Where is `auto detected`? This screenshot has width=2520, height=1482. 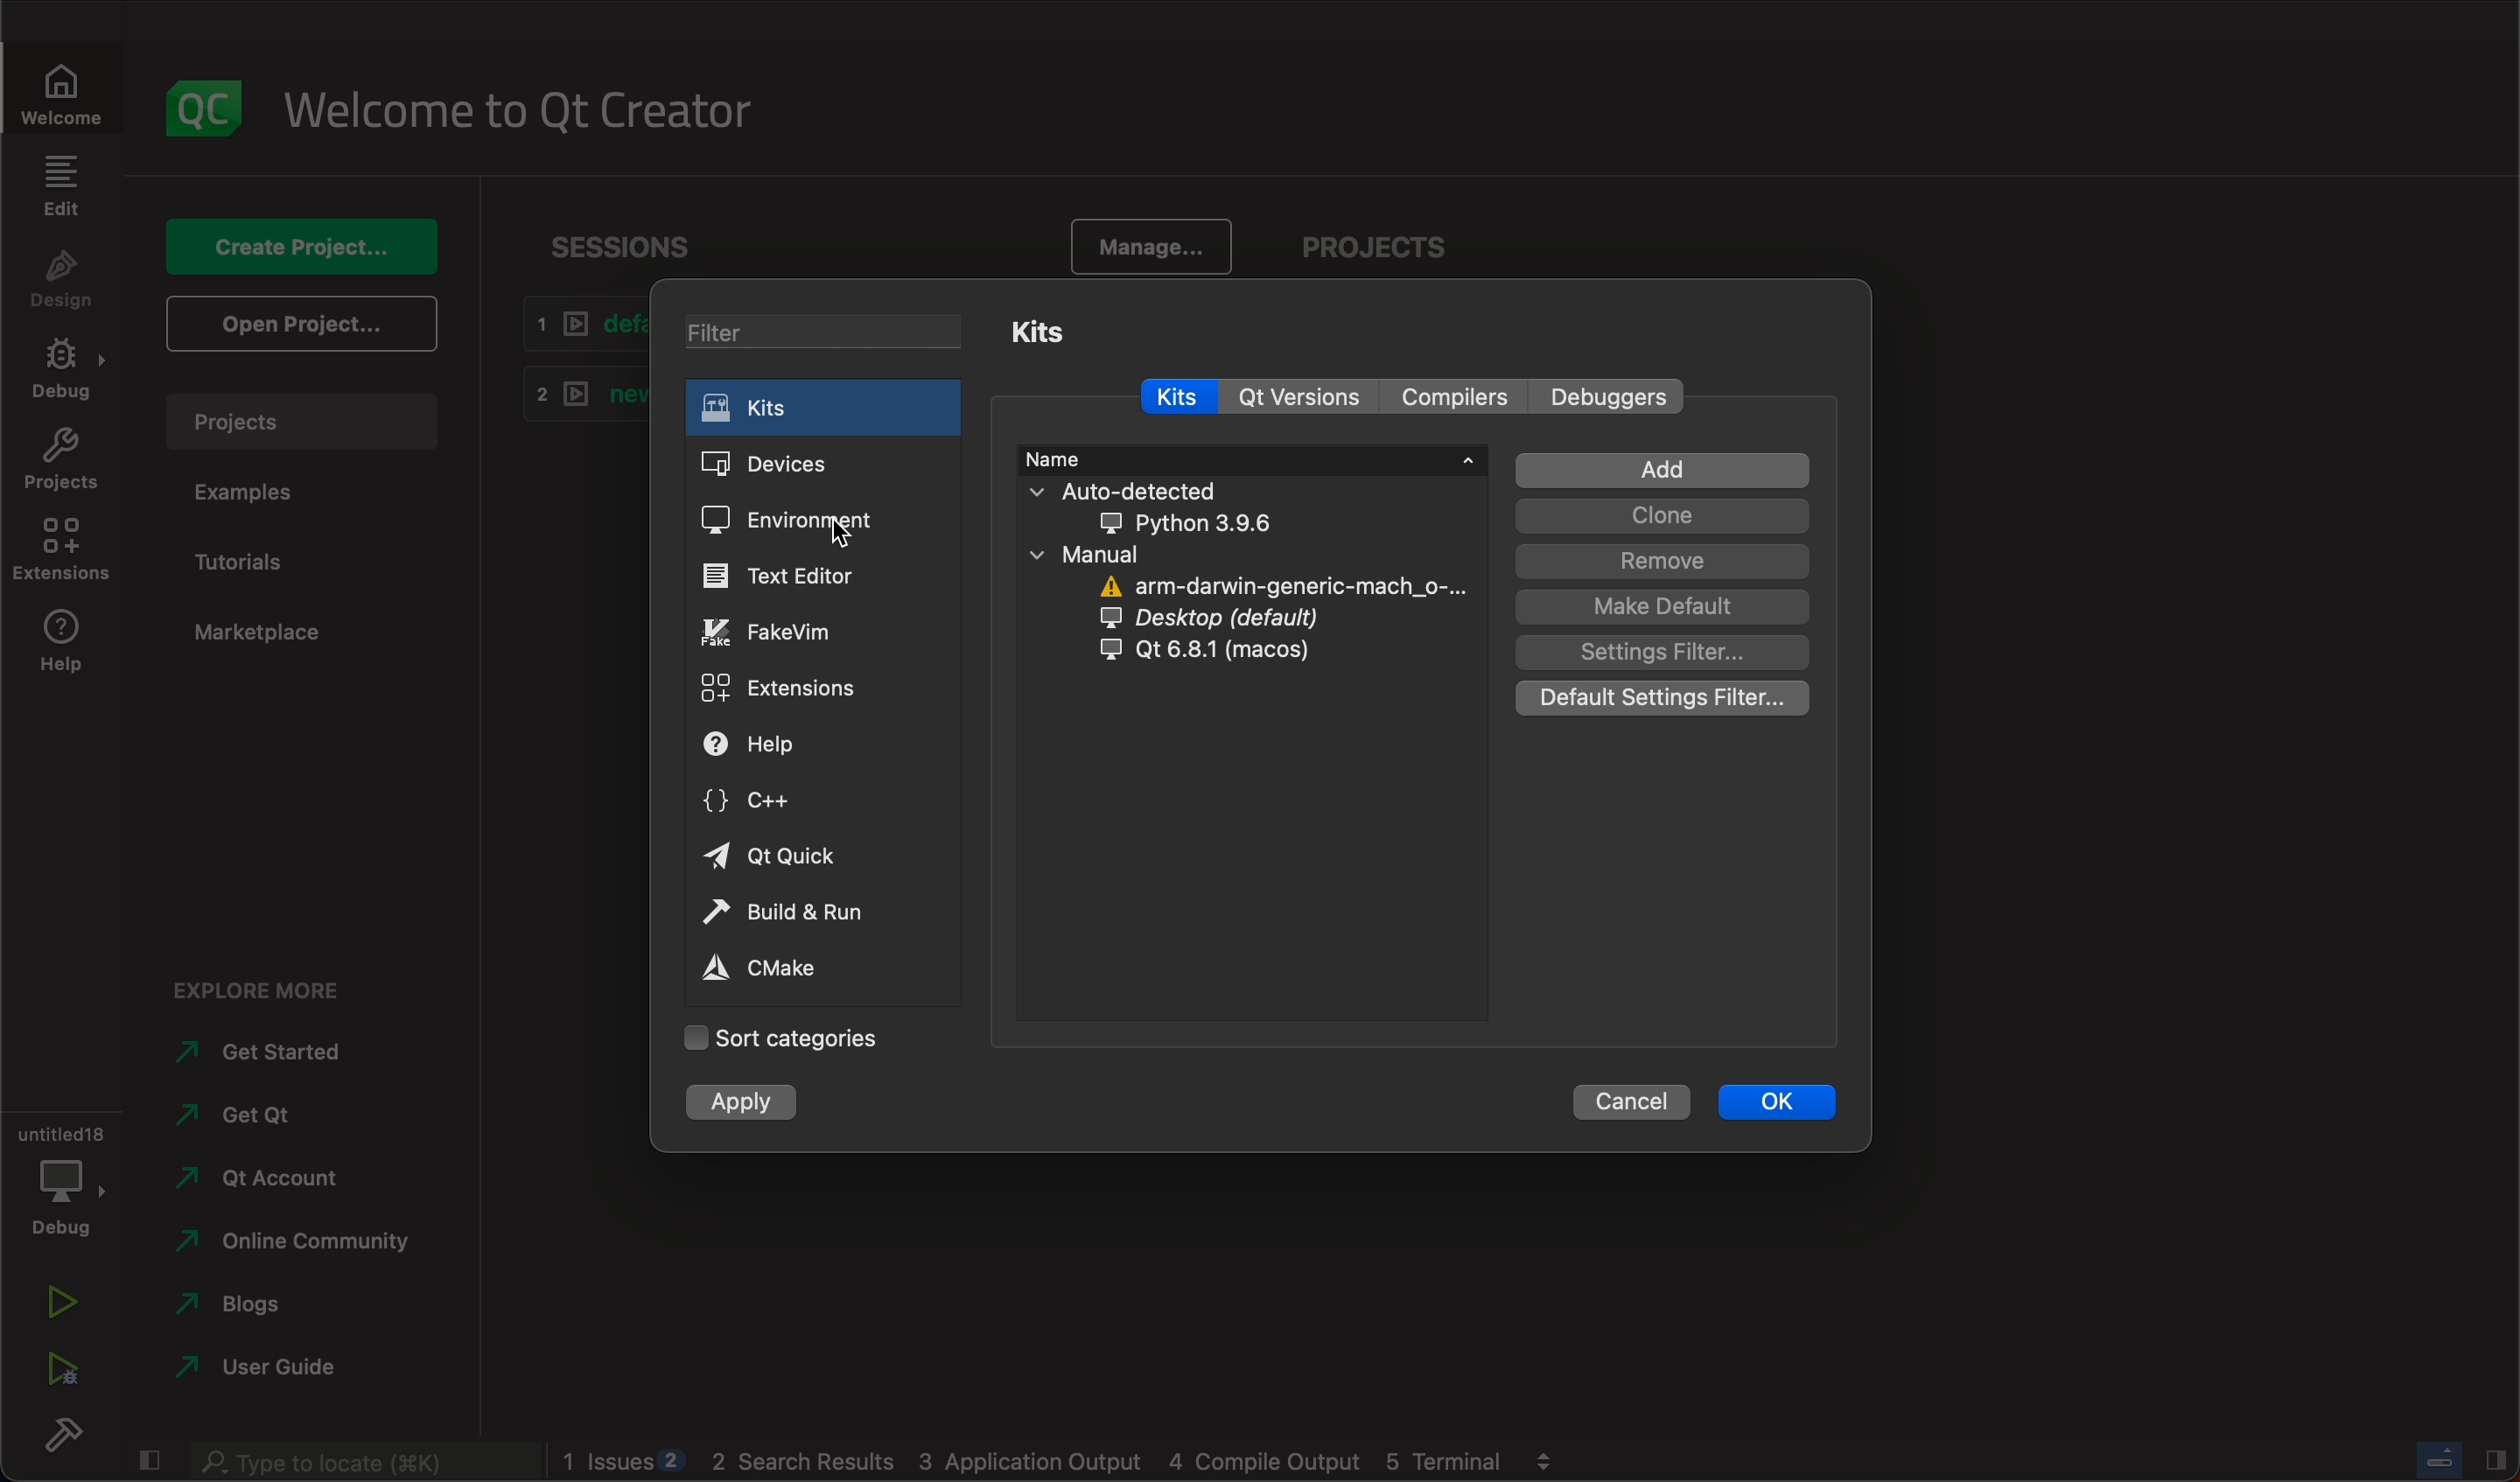
auto detected is located at coordinates (1184, 508).